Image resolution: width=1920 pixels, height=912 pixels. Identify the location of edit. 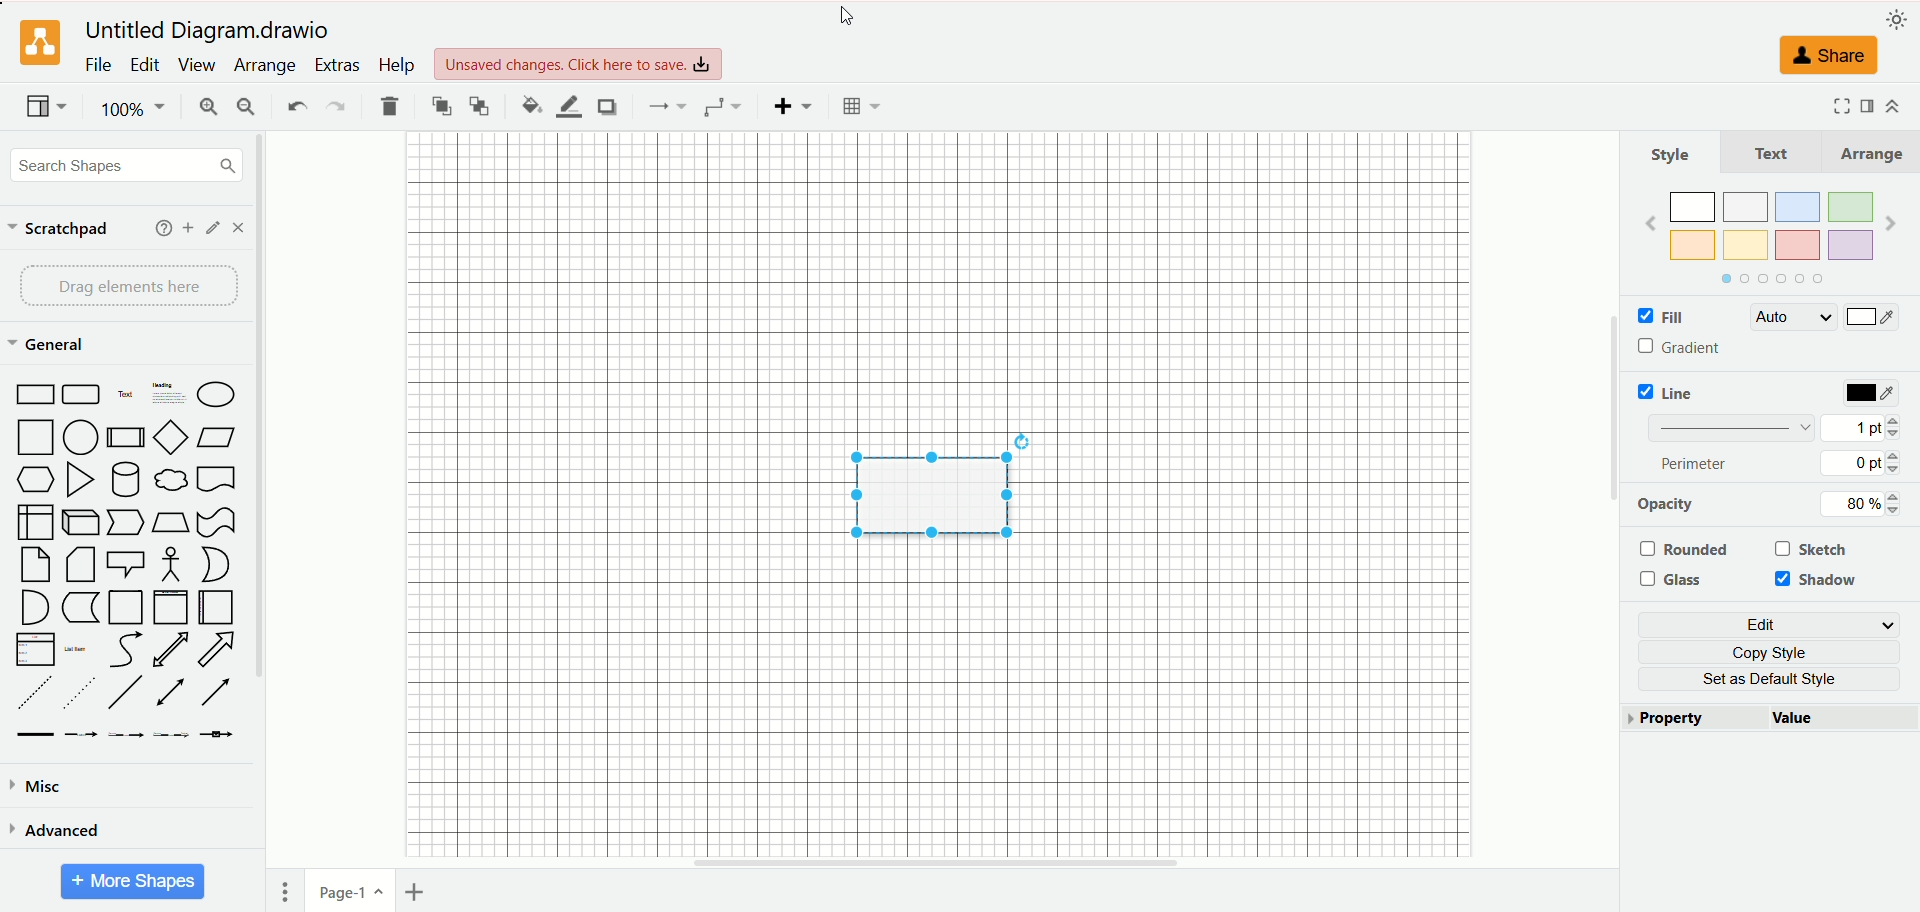
(145, 65).